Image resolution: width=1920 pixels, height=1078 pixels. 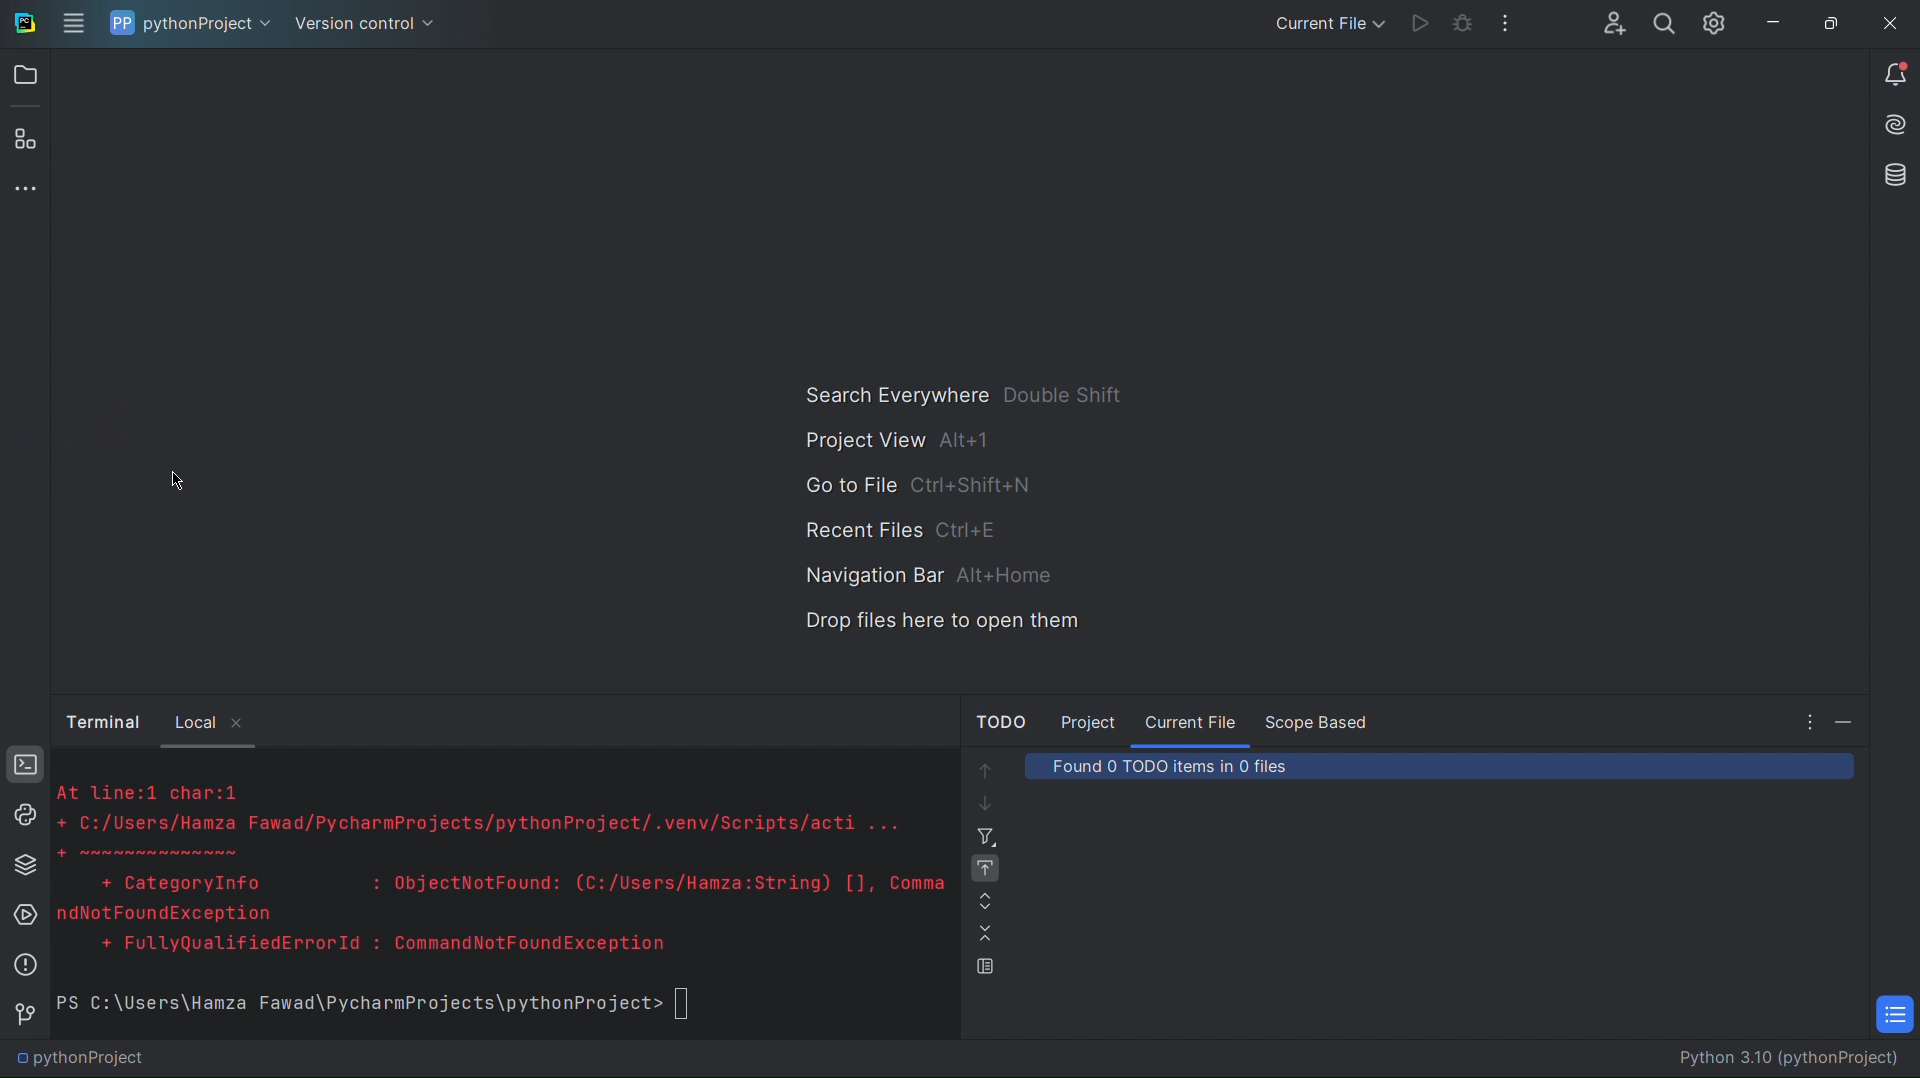 I want to click on Open, so click(x=26, y=77).